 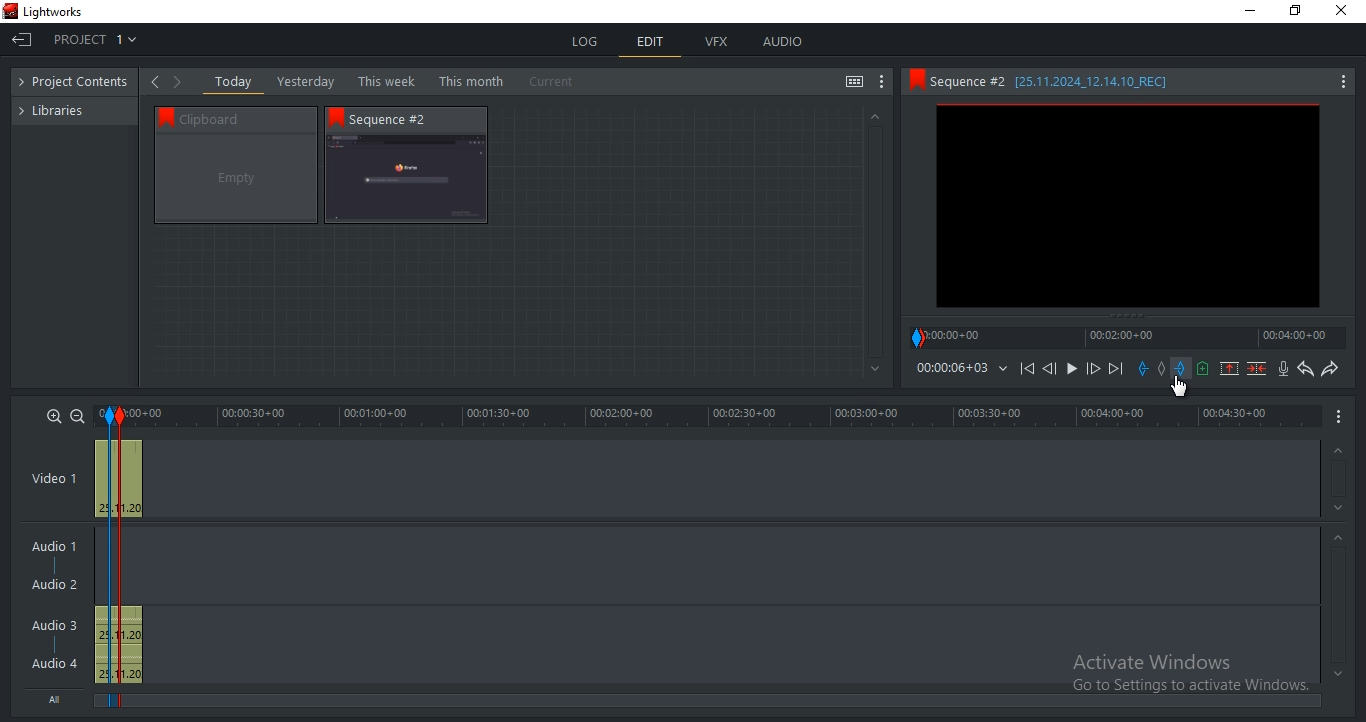 I want to click on Sequence #2, so click(x=399, y=119).